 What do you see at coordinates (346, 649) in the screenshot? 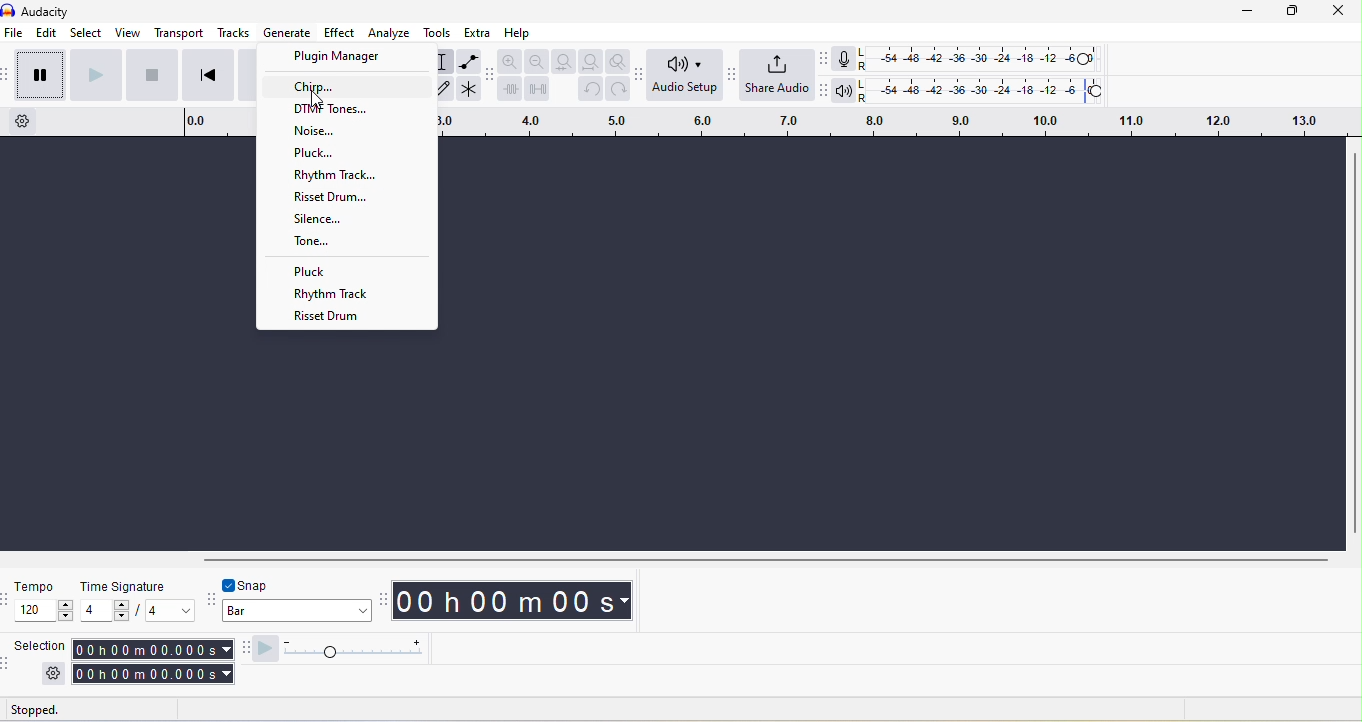
I see `play at speed` at bounding box center [346, 649].